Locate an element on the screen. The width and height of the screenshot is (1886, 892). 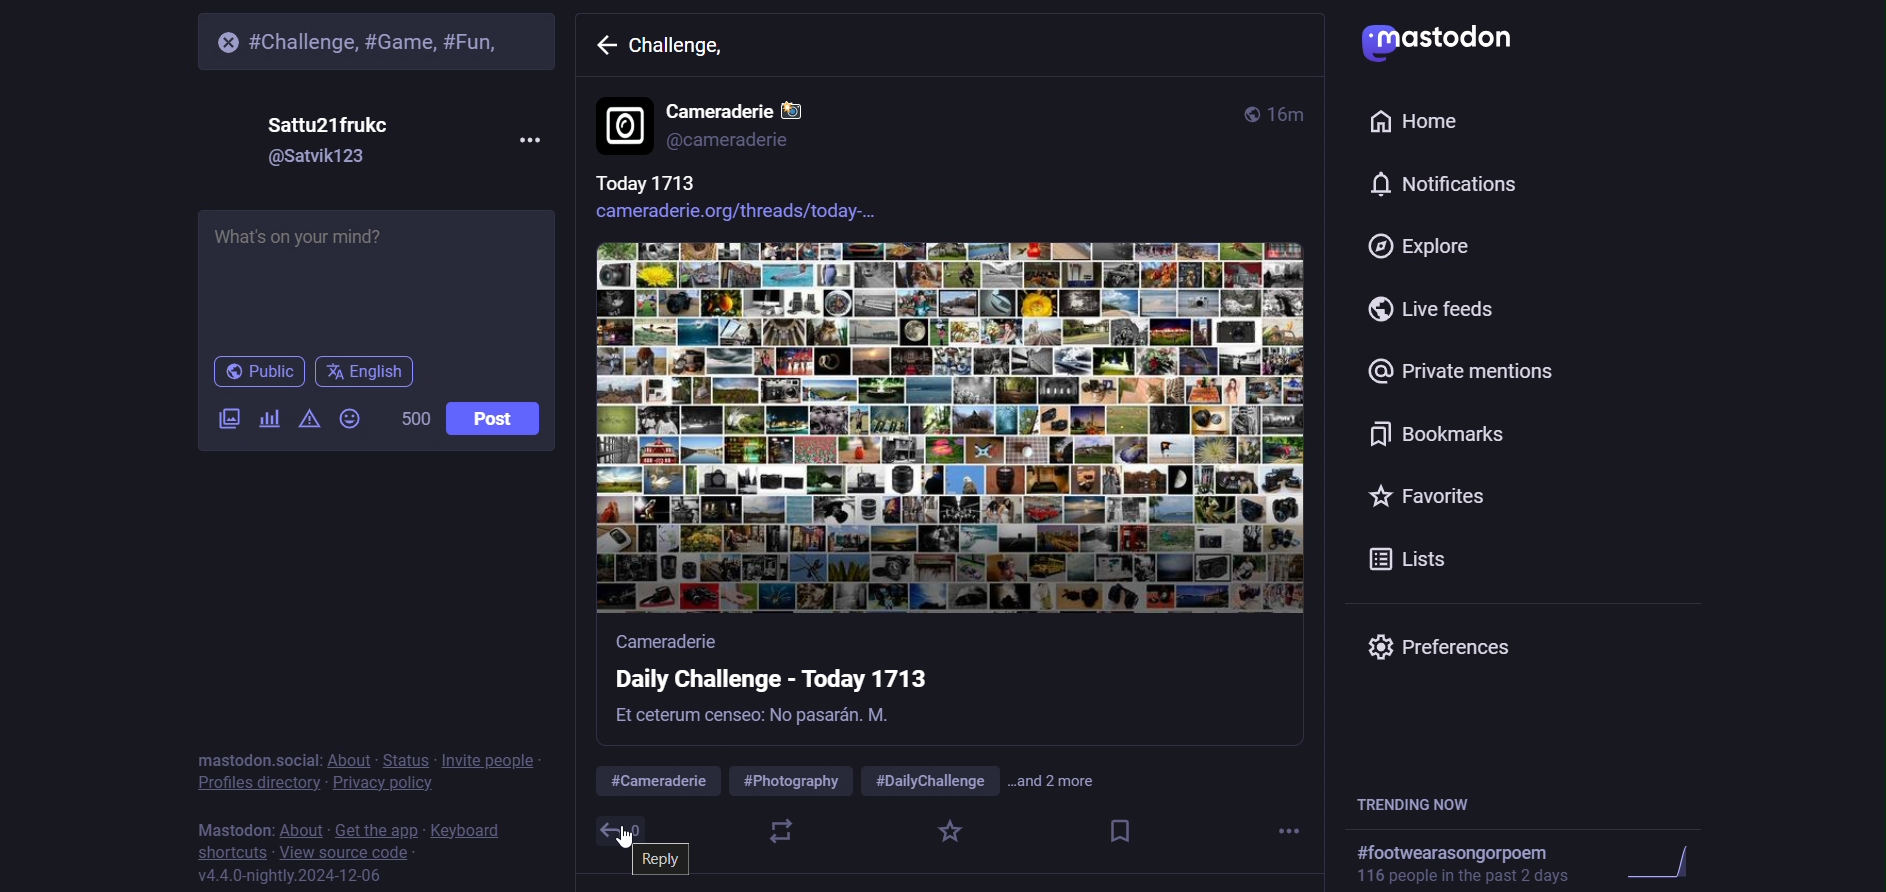
status is located at coordinates (411, 749).